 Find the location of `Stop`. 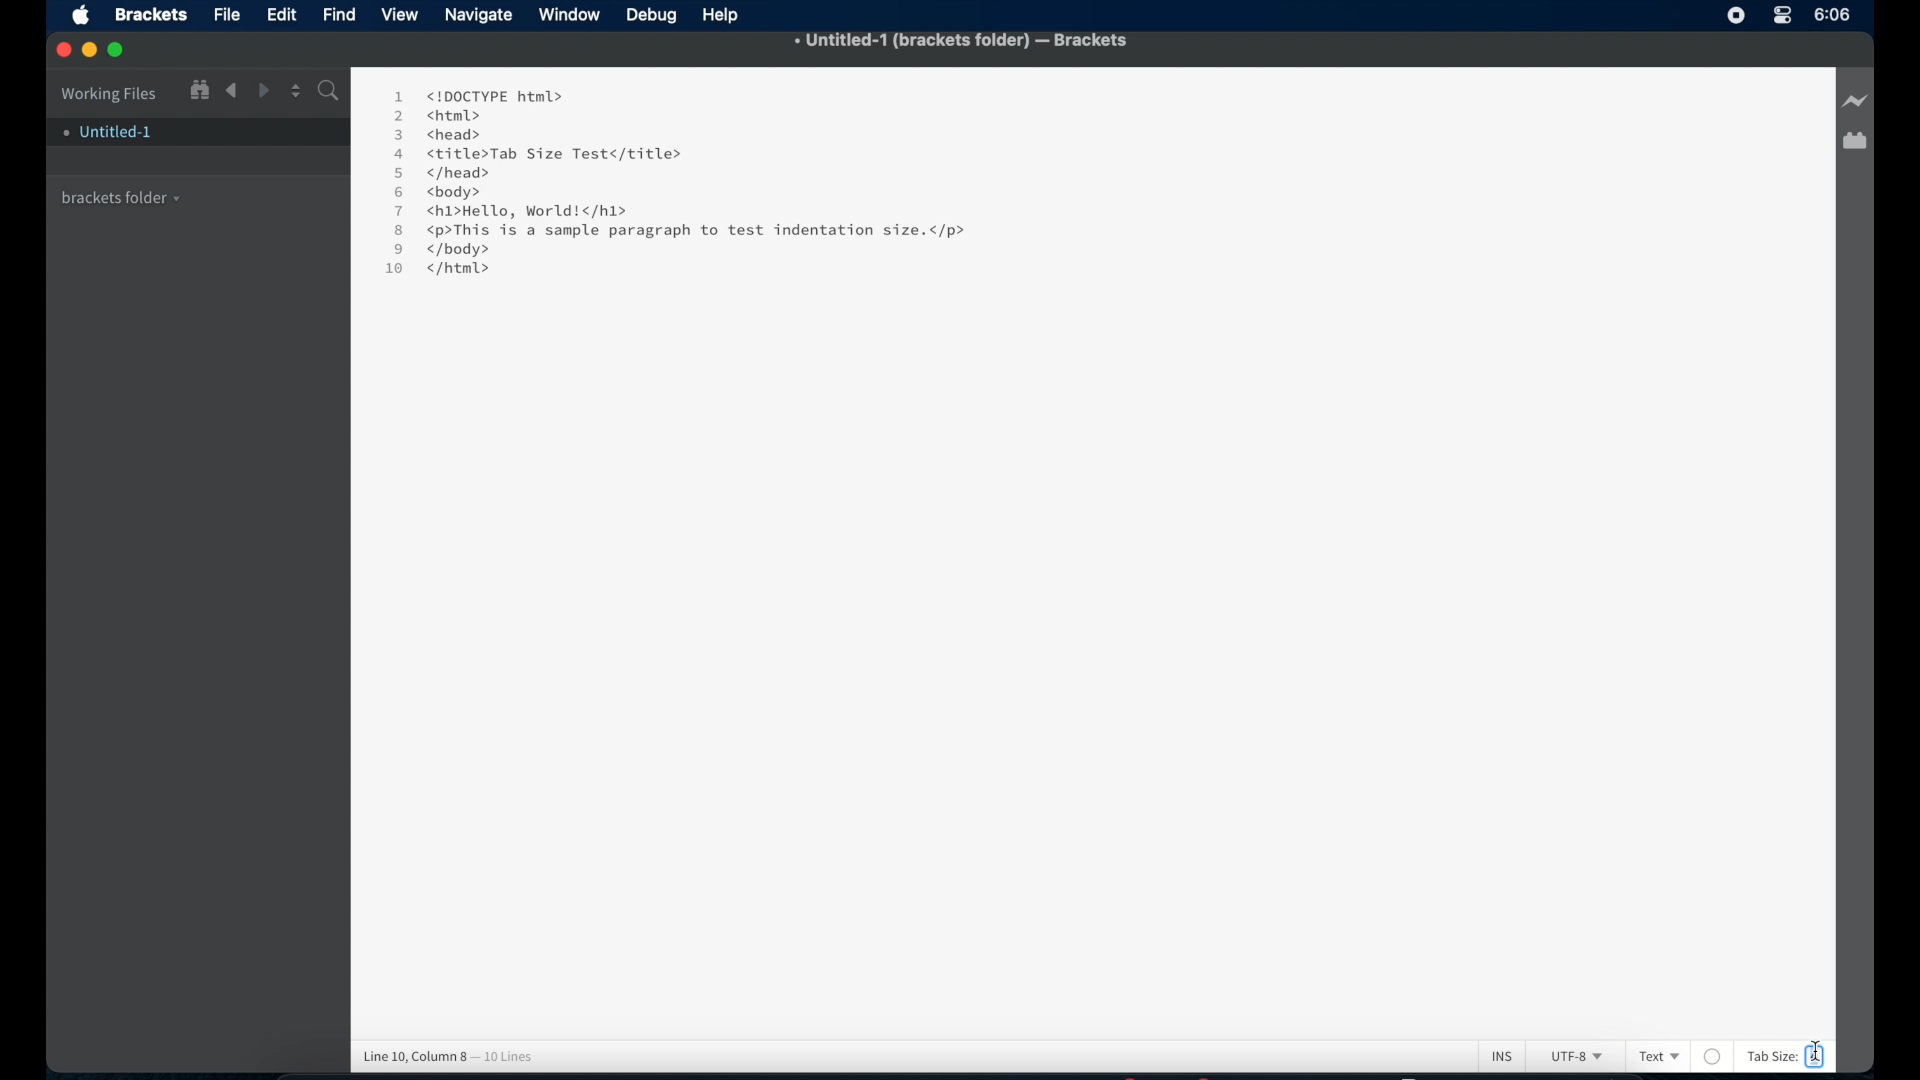

Stop is located at coordinates (1736, 15).